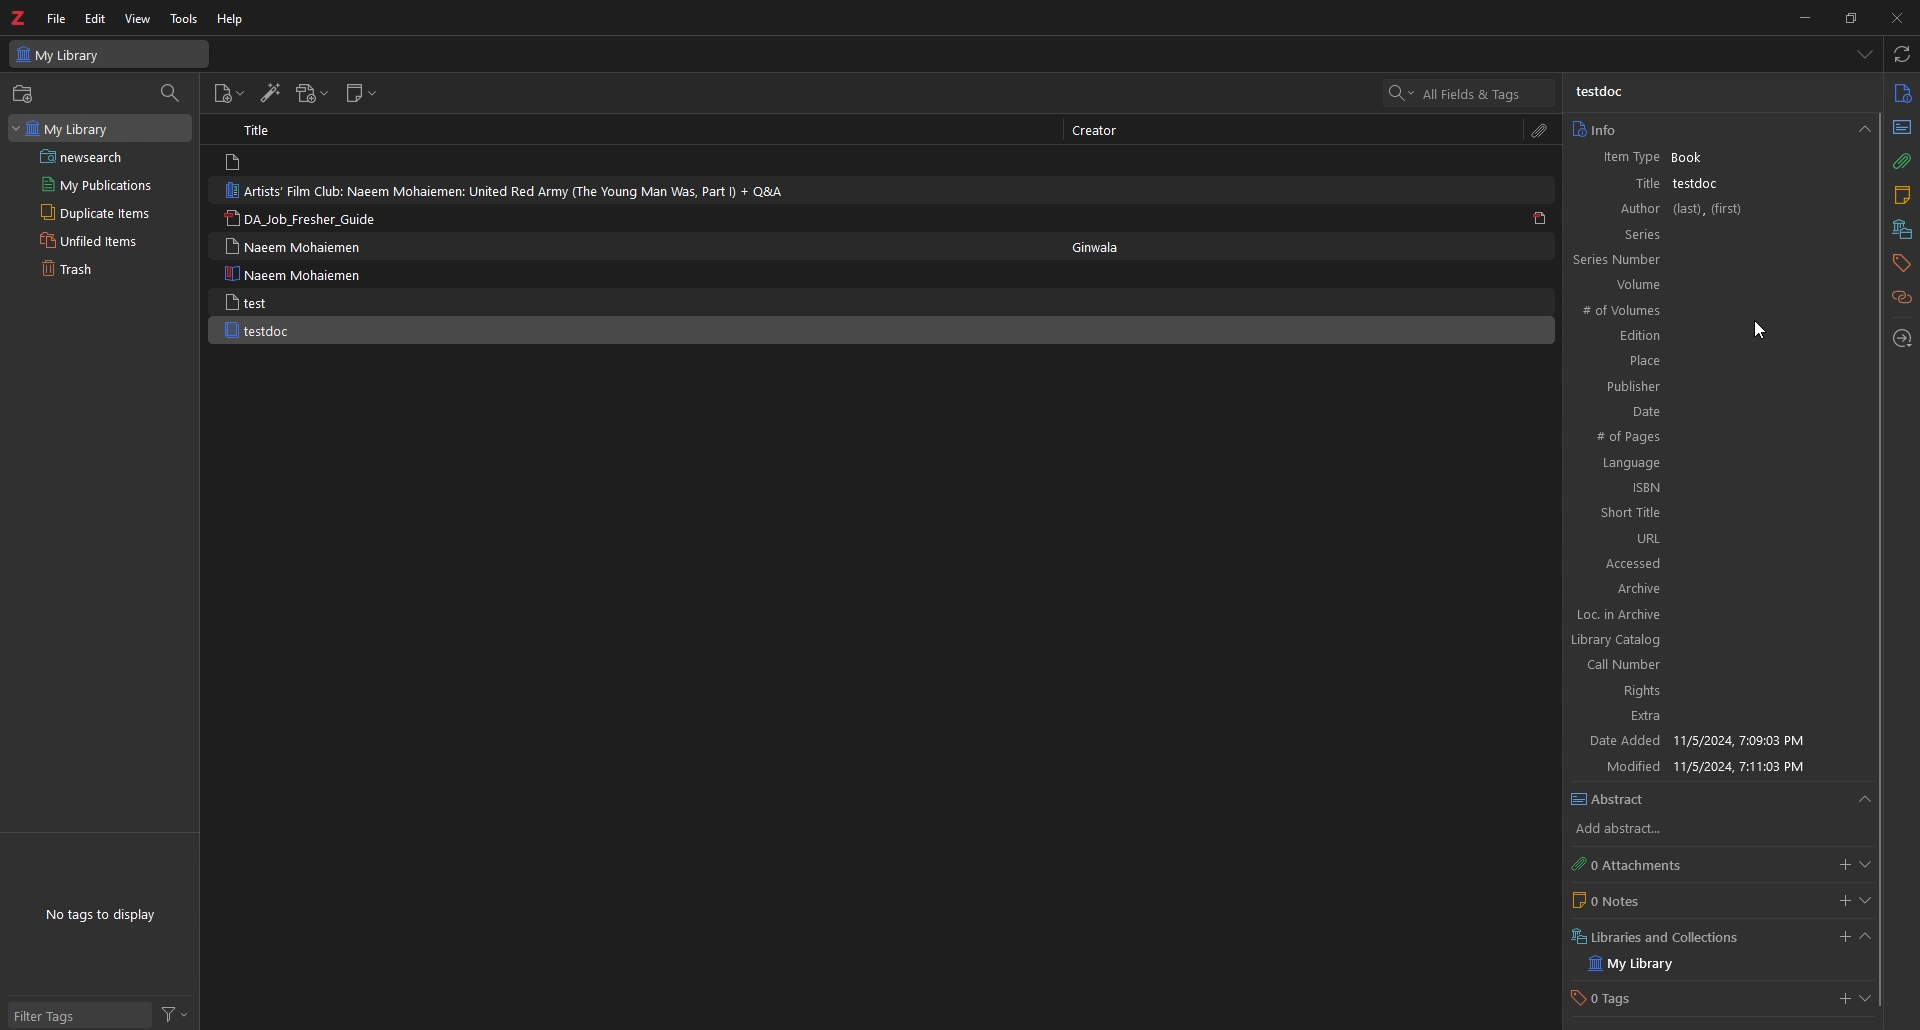  I want to click on info, so click(1902, 93).